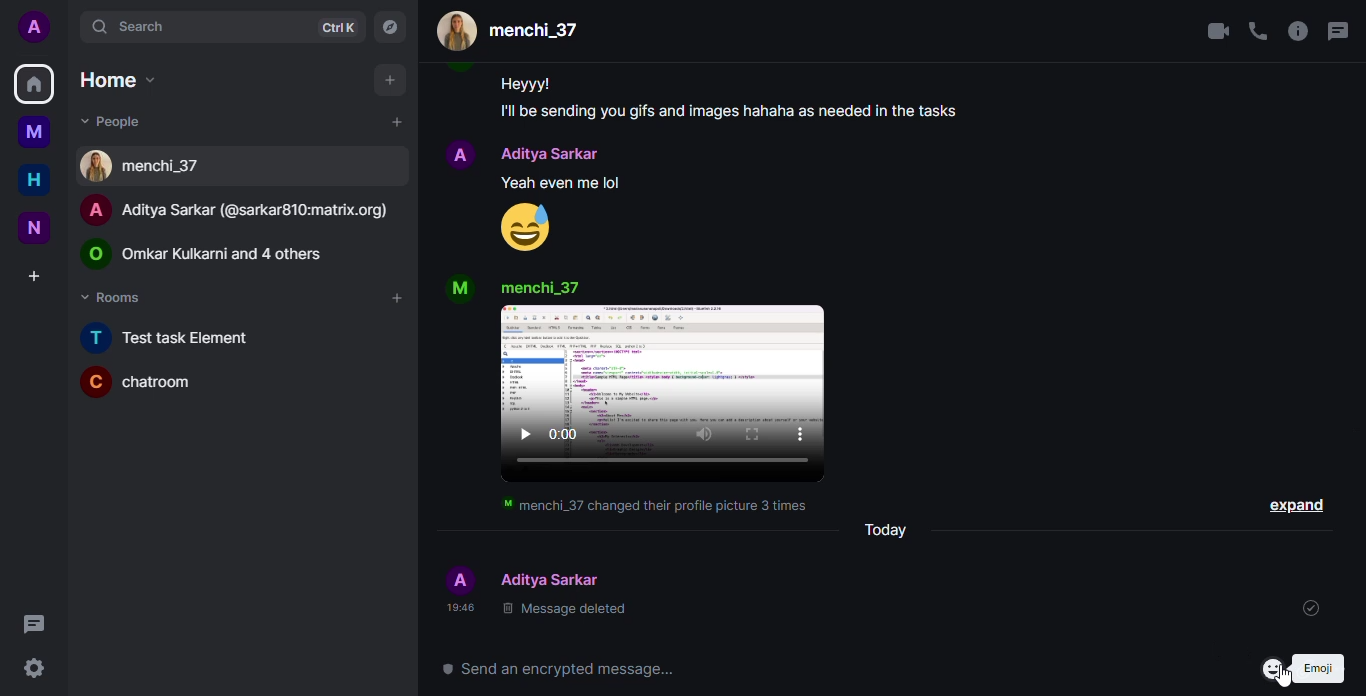  What do you see at coordinates (650, 506) in the screenshot?
I see `info` at bounding box center [650, 506].